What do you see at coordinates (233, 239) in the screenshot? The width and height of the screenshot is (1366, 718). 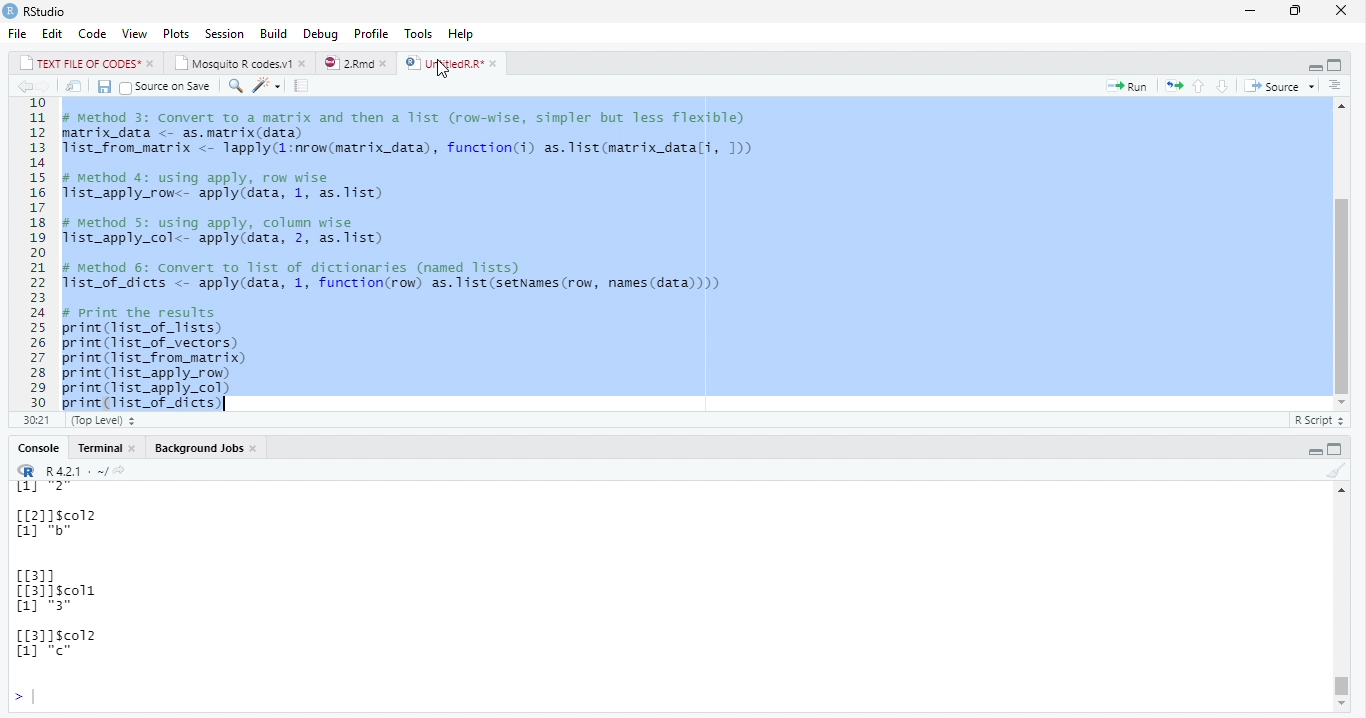 I see `1ist_apply_col<- apply(data, 2, as. list)` at bounding box center [233, 239].